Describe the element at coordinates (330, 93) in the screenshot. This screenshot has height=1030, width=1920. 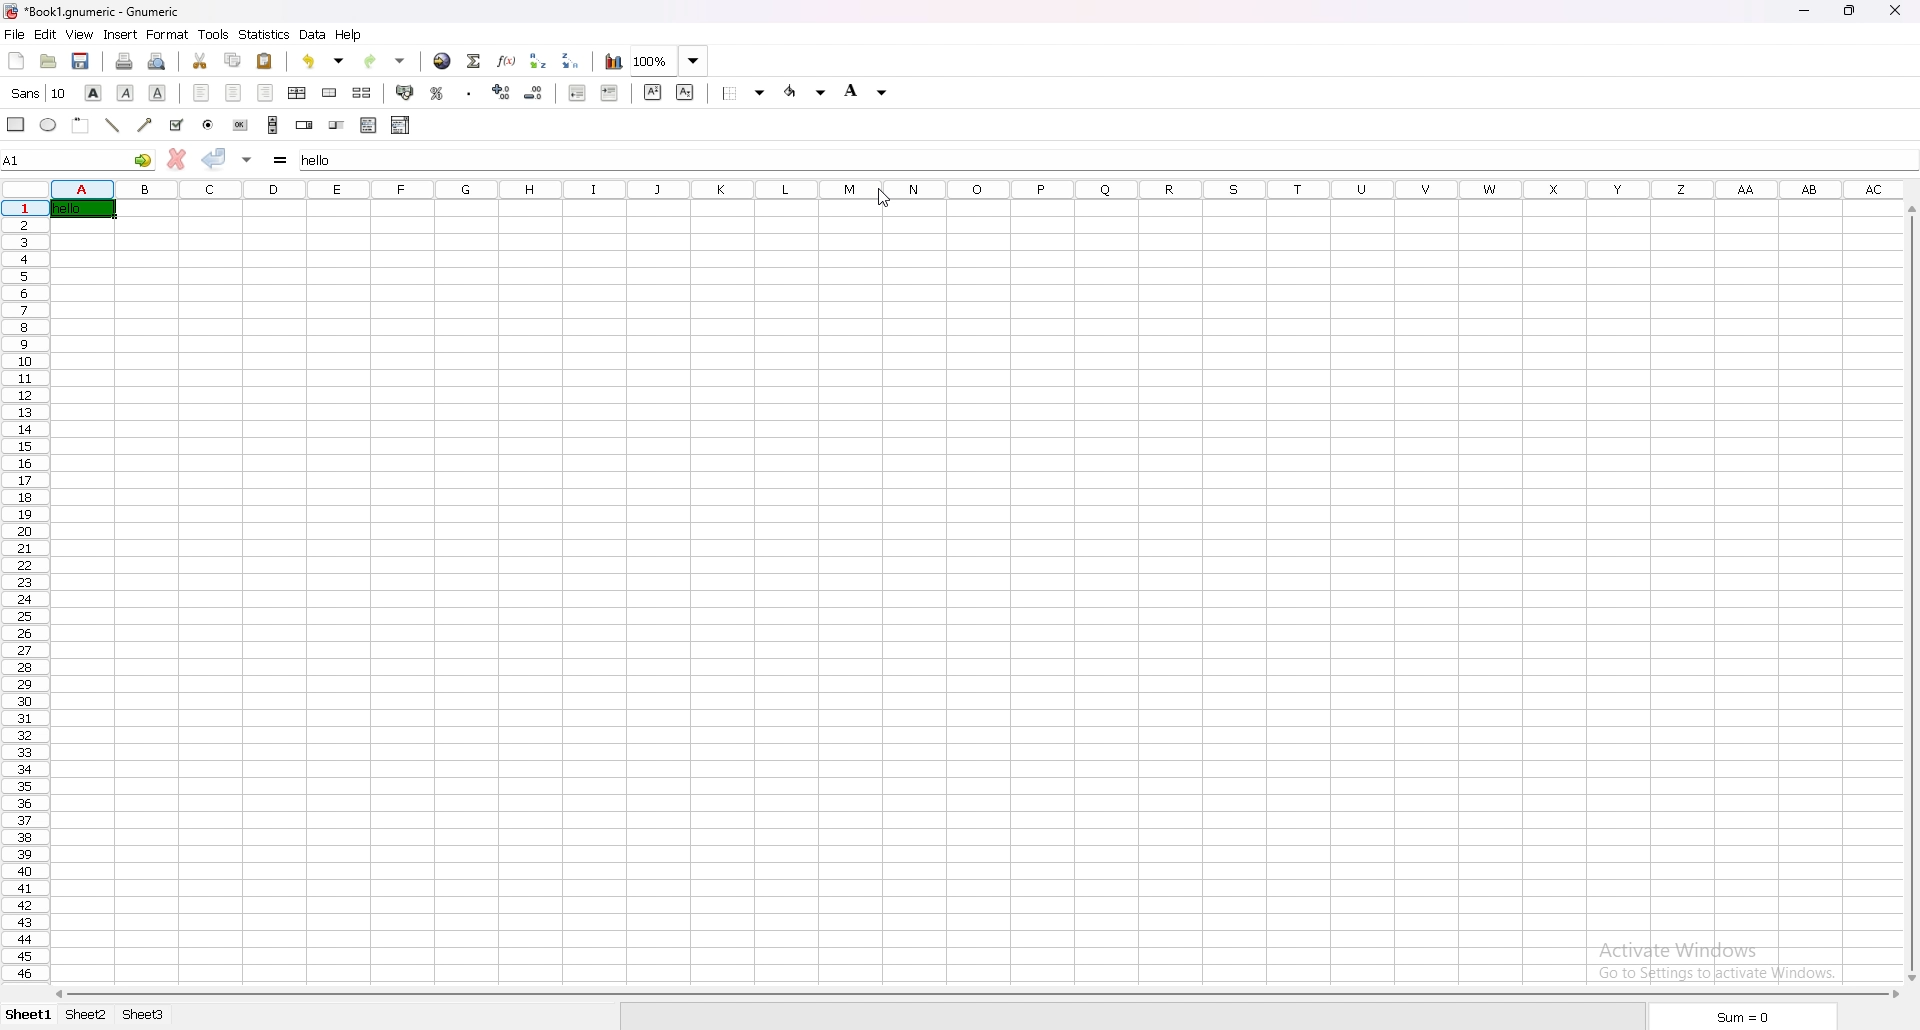
I see `merge cells` at that location.